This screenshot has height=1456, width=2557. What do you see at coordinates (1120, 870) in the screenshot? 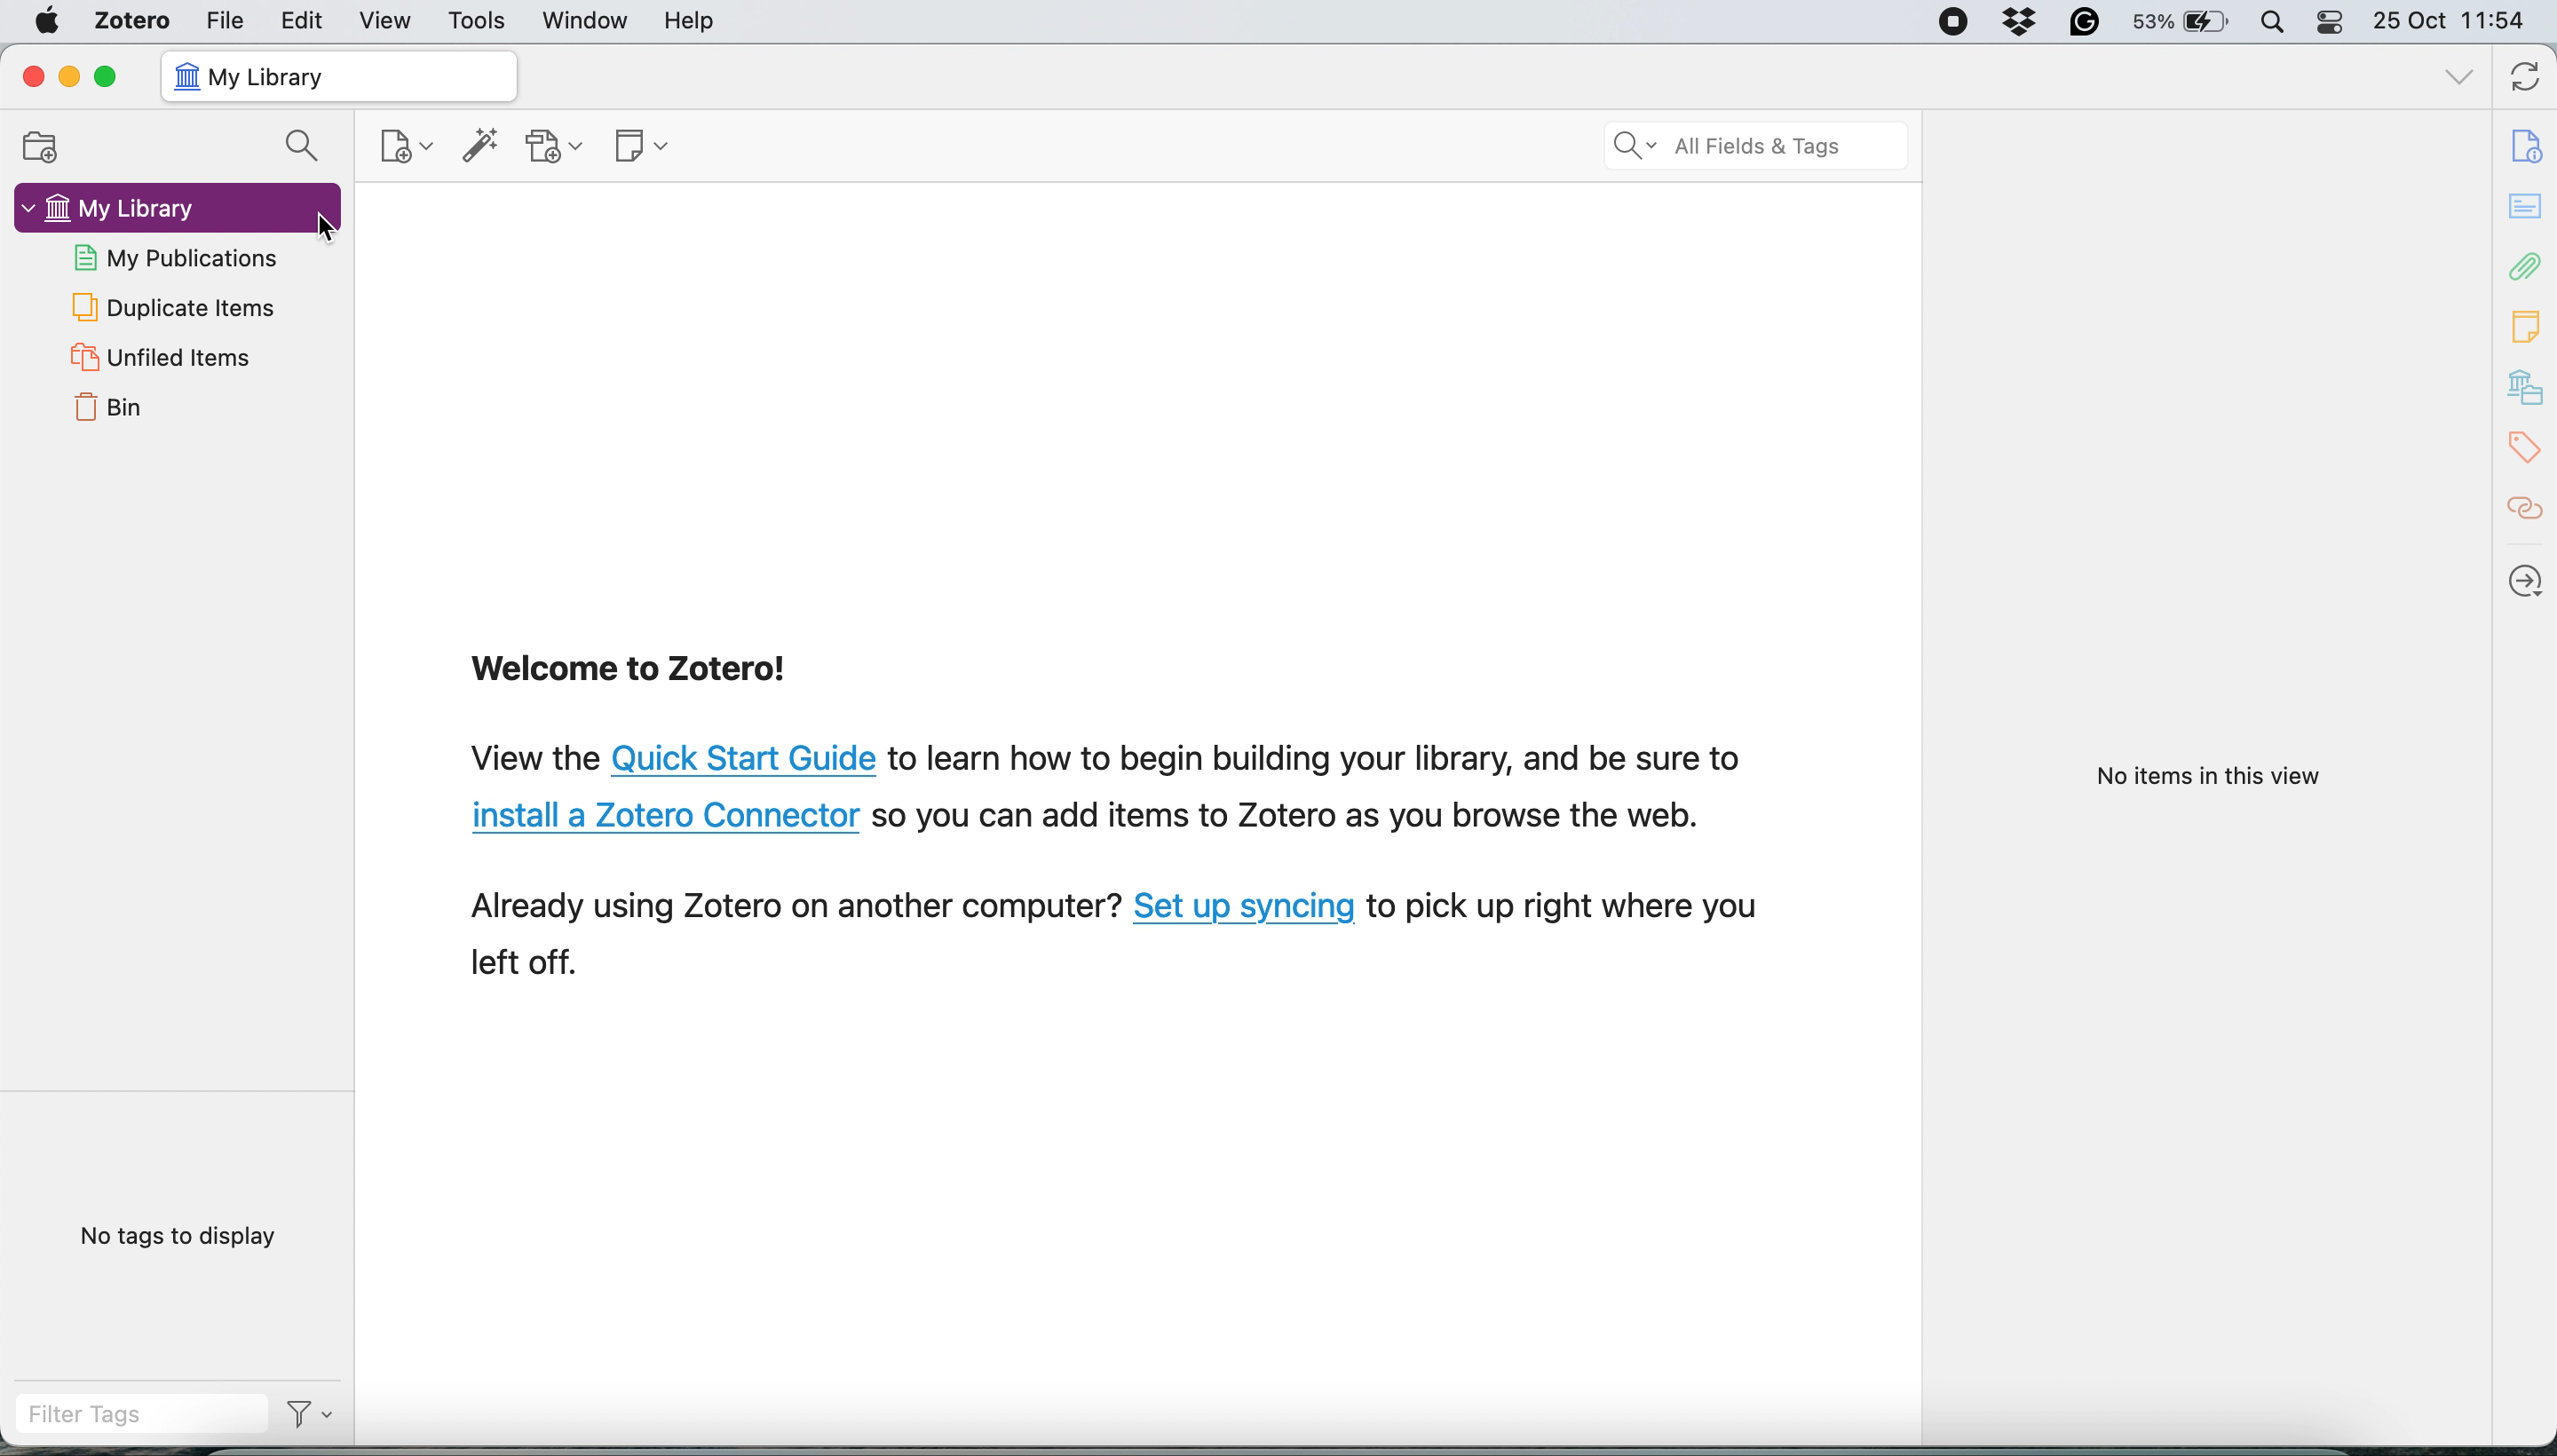
I see `View the Quick Start Guide to learn how to begin building your library, and be sure to install a Zotero Connector so you can add items to Zotero as you browse the web. Already using Zotero on another computer? Set up syncing to pick up right where you left off.` at bounding box center [1120, 870].